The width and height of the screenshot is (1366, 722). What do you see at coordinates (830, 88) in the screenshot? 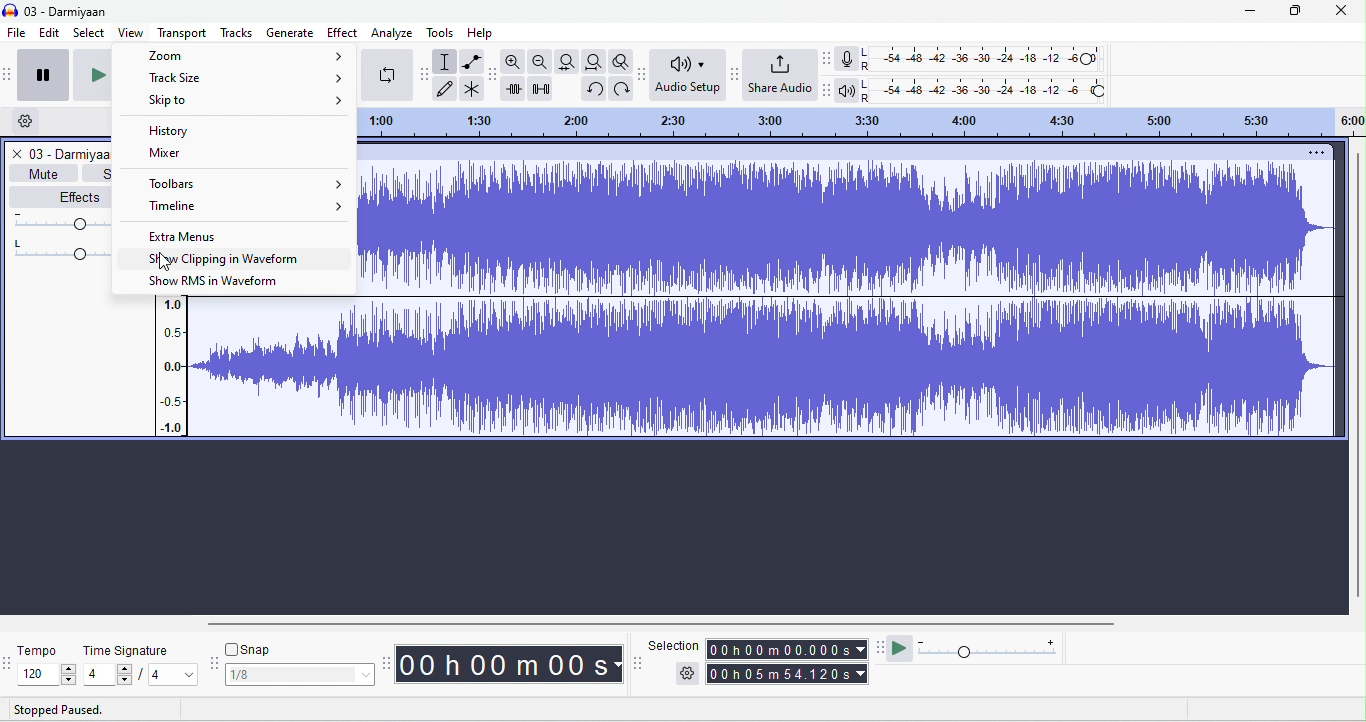
I see `audacity playback meter tool bar` at bounding box center [830, 88].